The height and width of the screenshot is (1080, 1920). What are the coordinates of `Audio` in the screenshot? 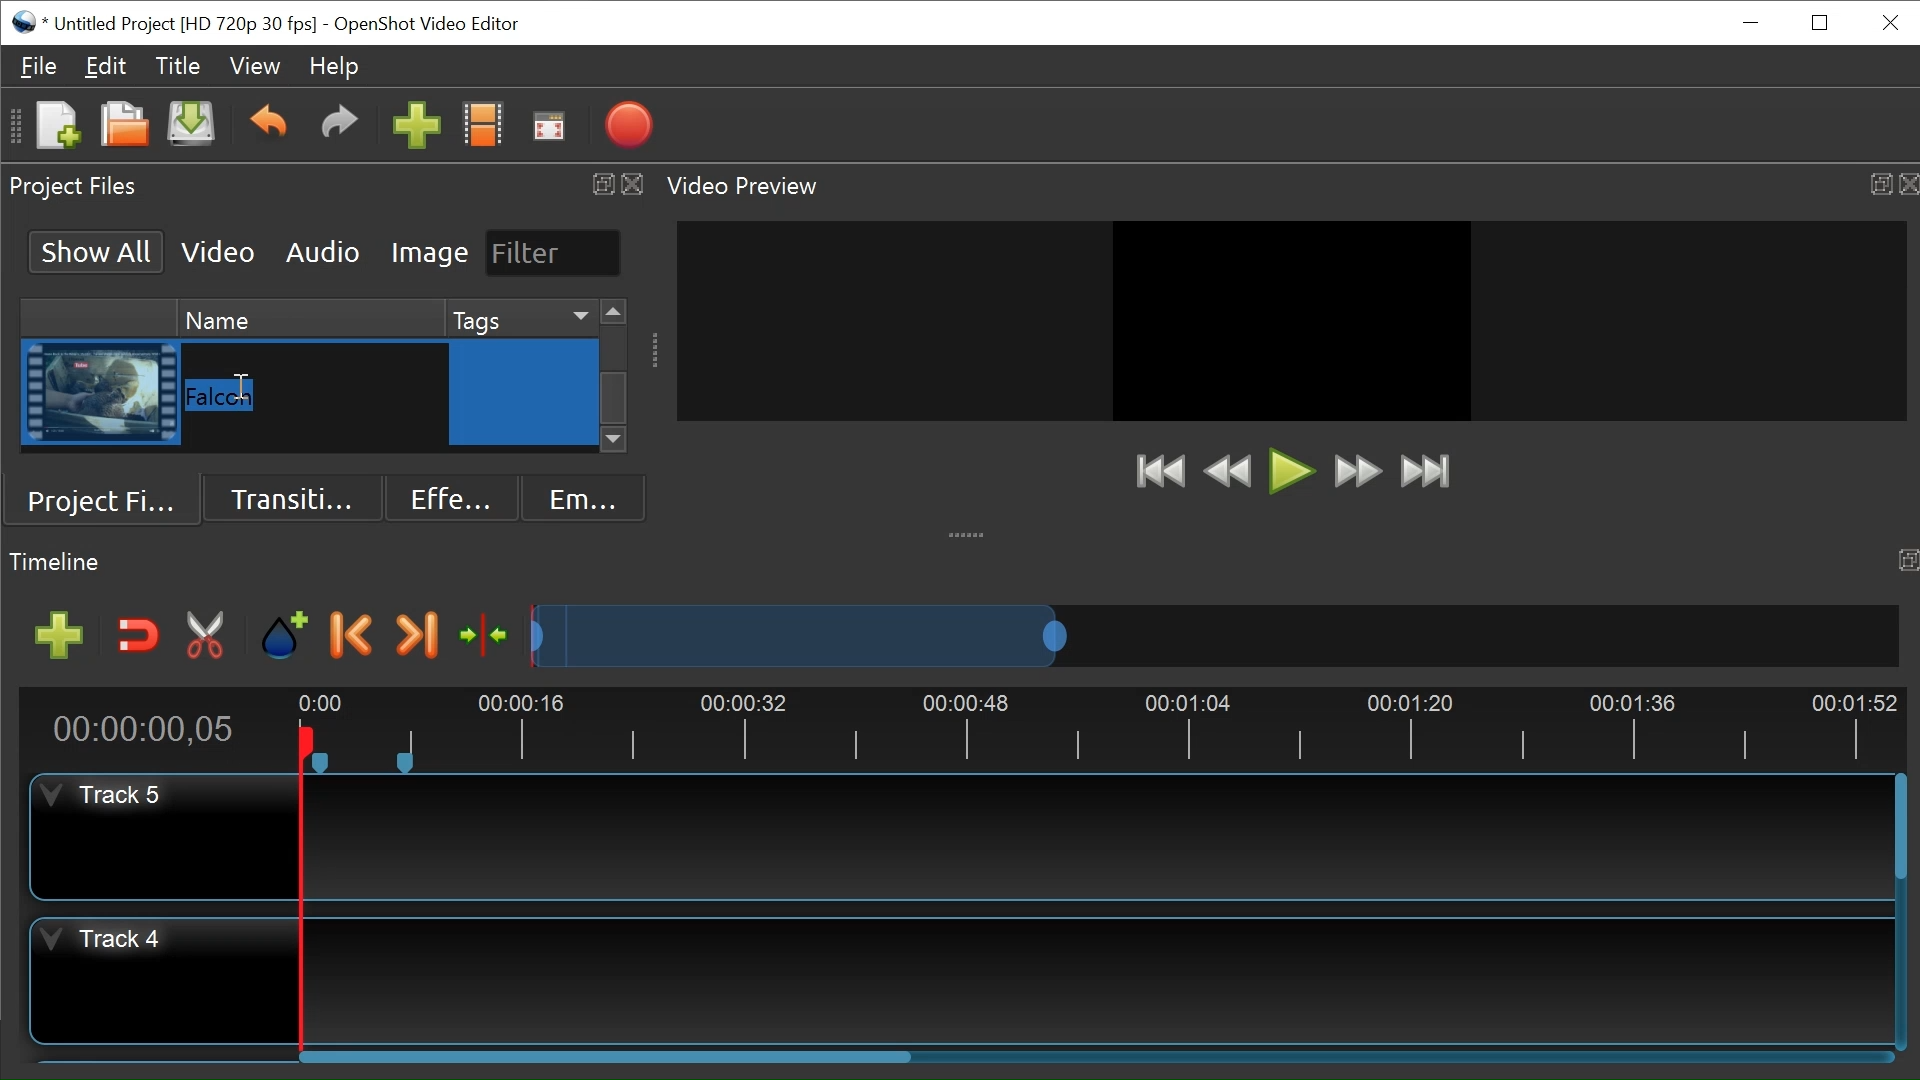 It's located at (321, 251).